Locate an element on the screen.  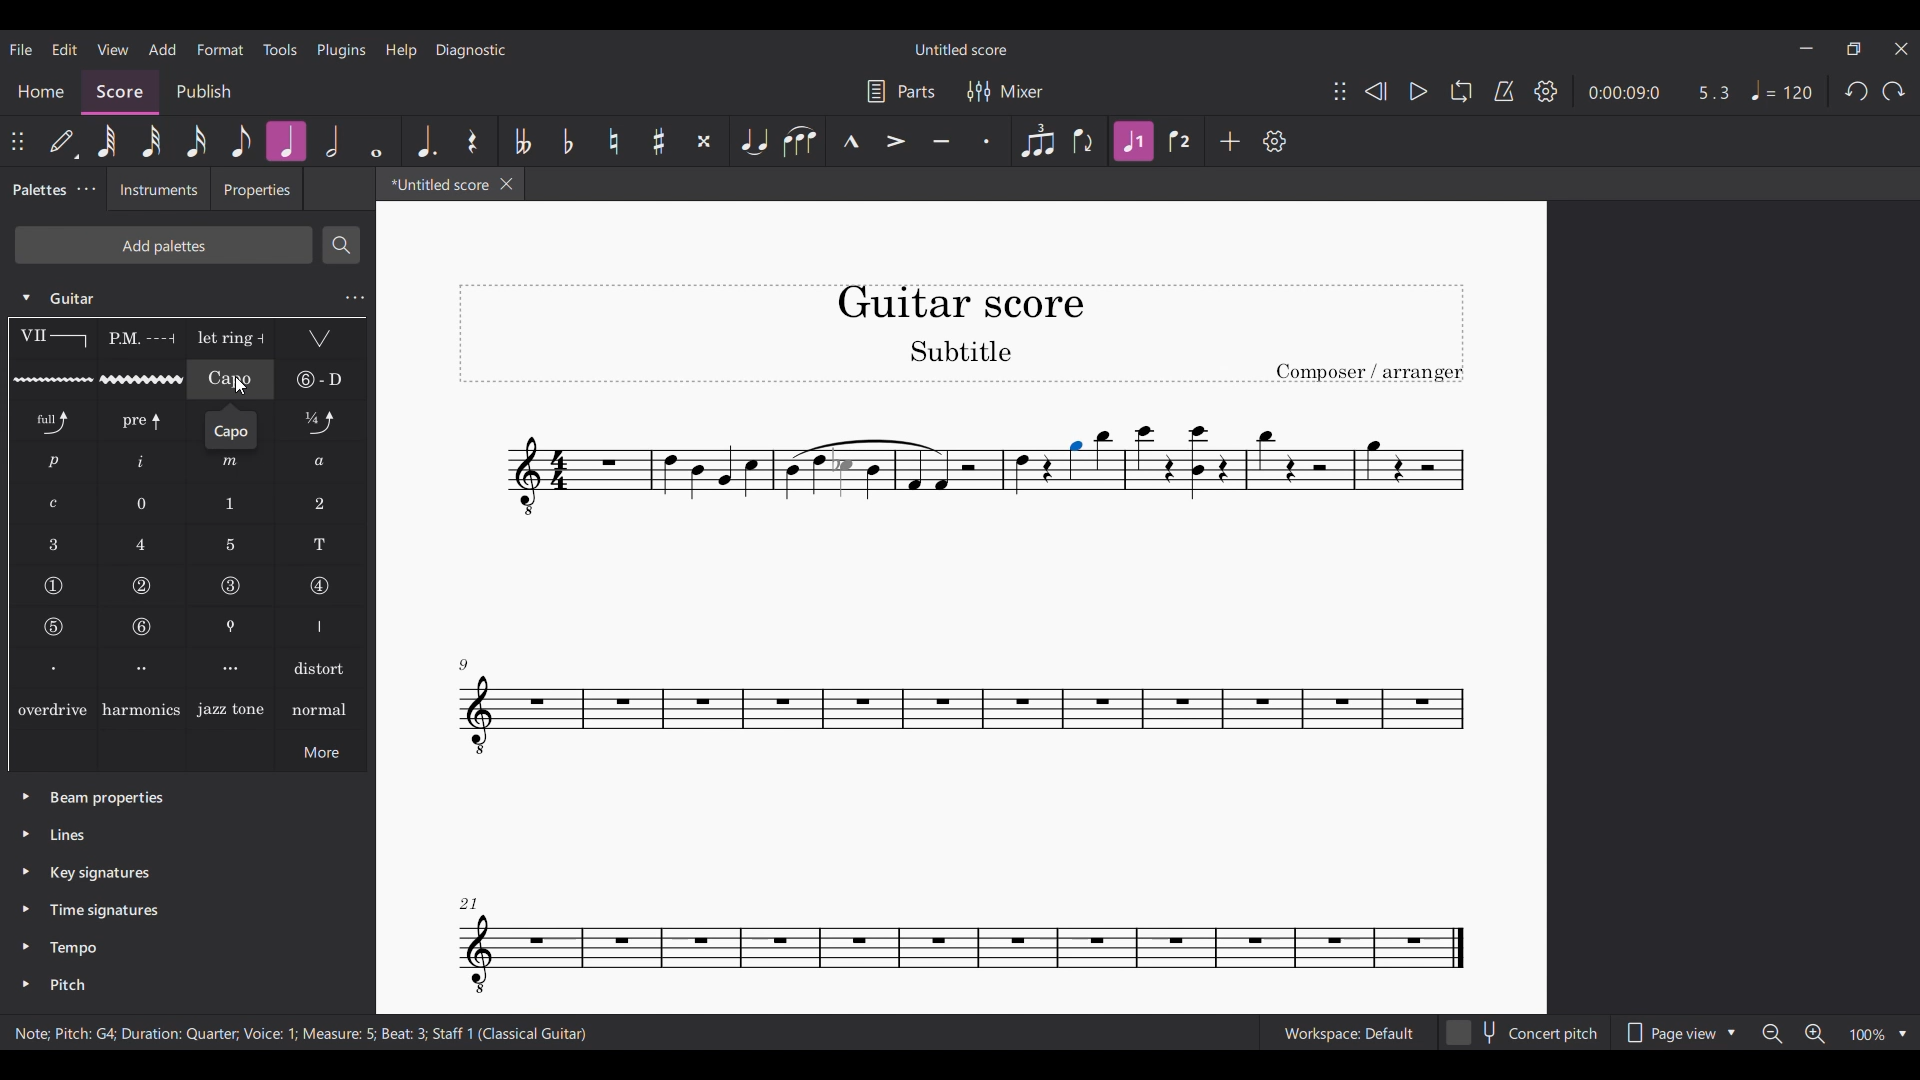
Publish is located at coordinates (204, 93).